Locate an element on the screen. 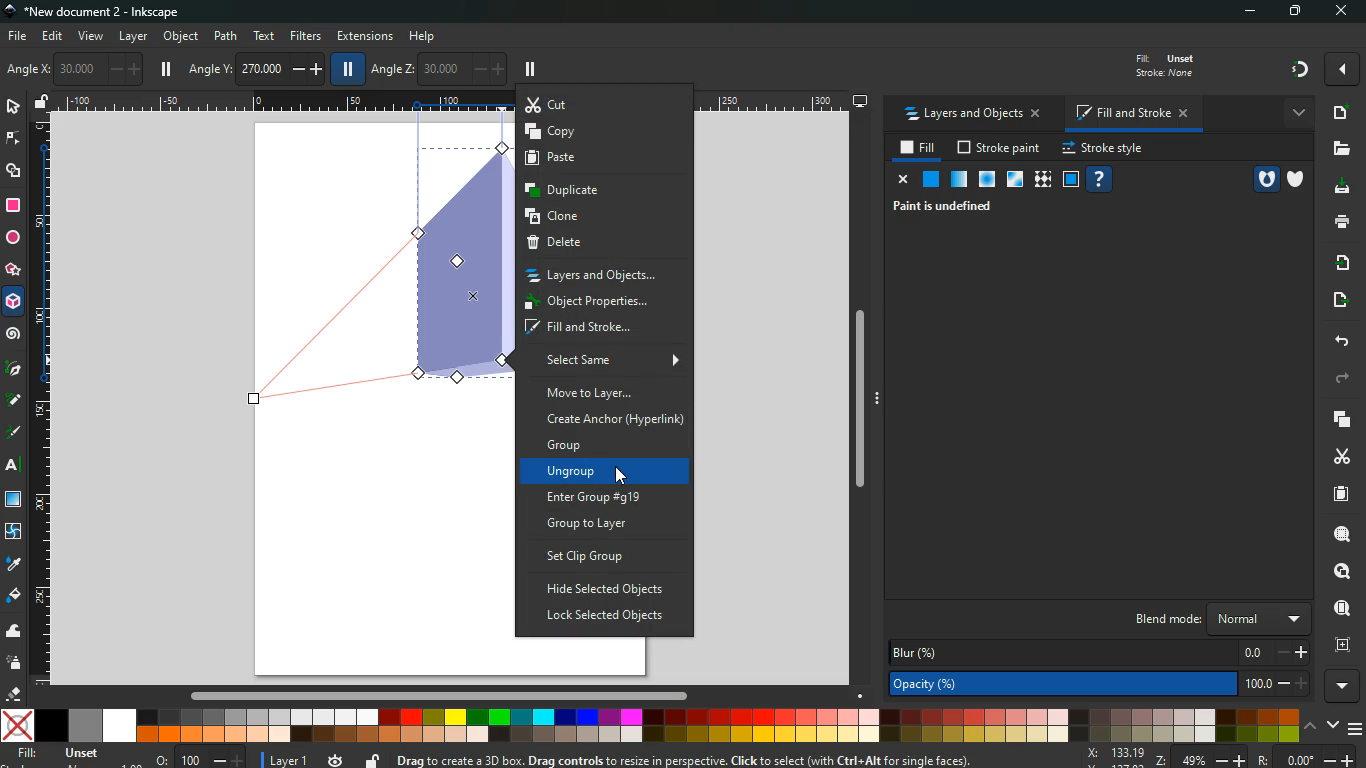 The height and width of the screenshot is (768, 1366). rectangle is located at coordinates (12, 206).